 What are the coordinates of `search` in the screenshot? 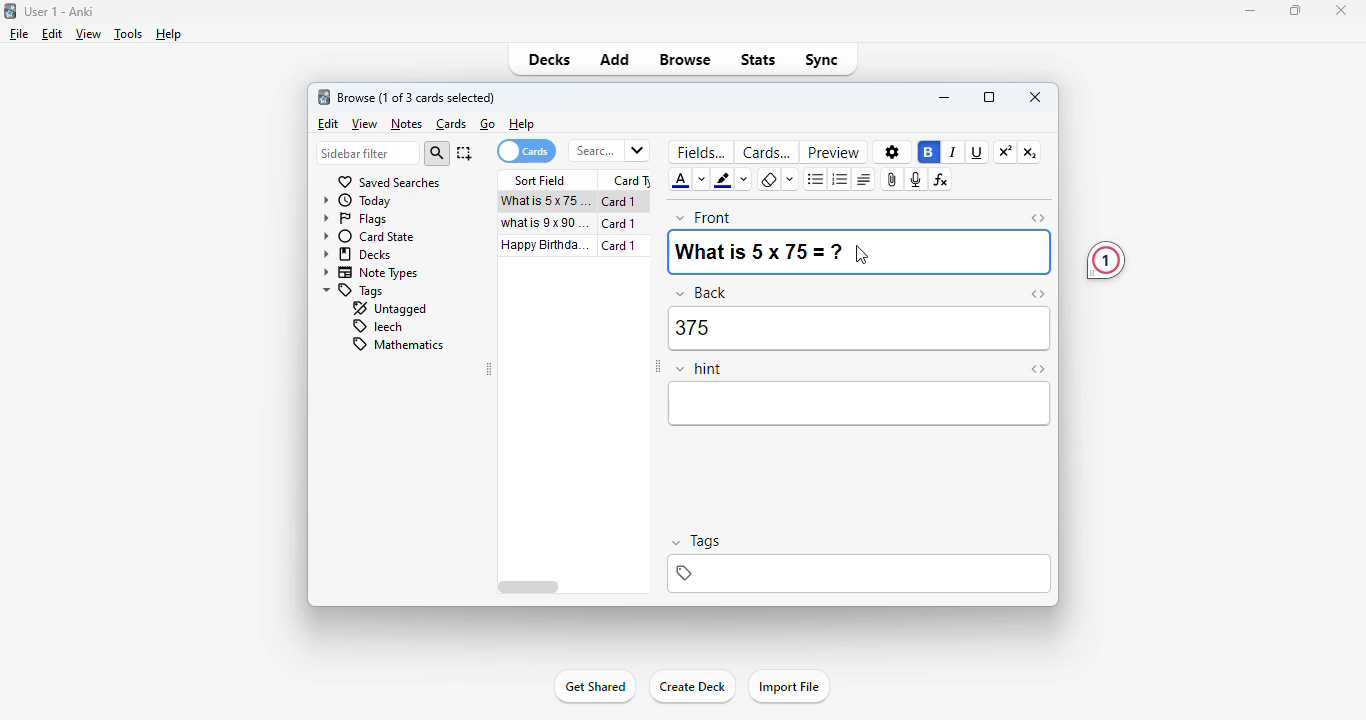 It's located at (437, 153).